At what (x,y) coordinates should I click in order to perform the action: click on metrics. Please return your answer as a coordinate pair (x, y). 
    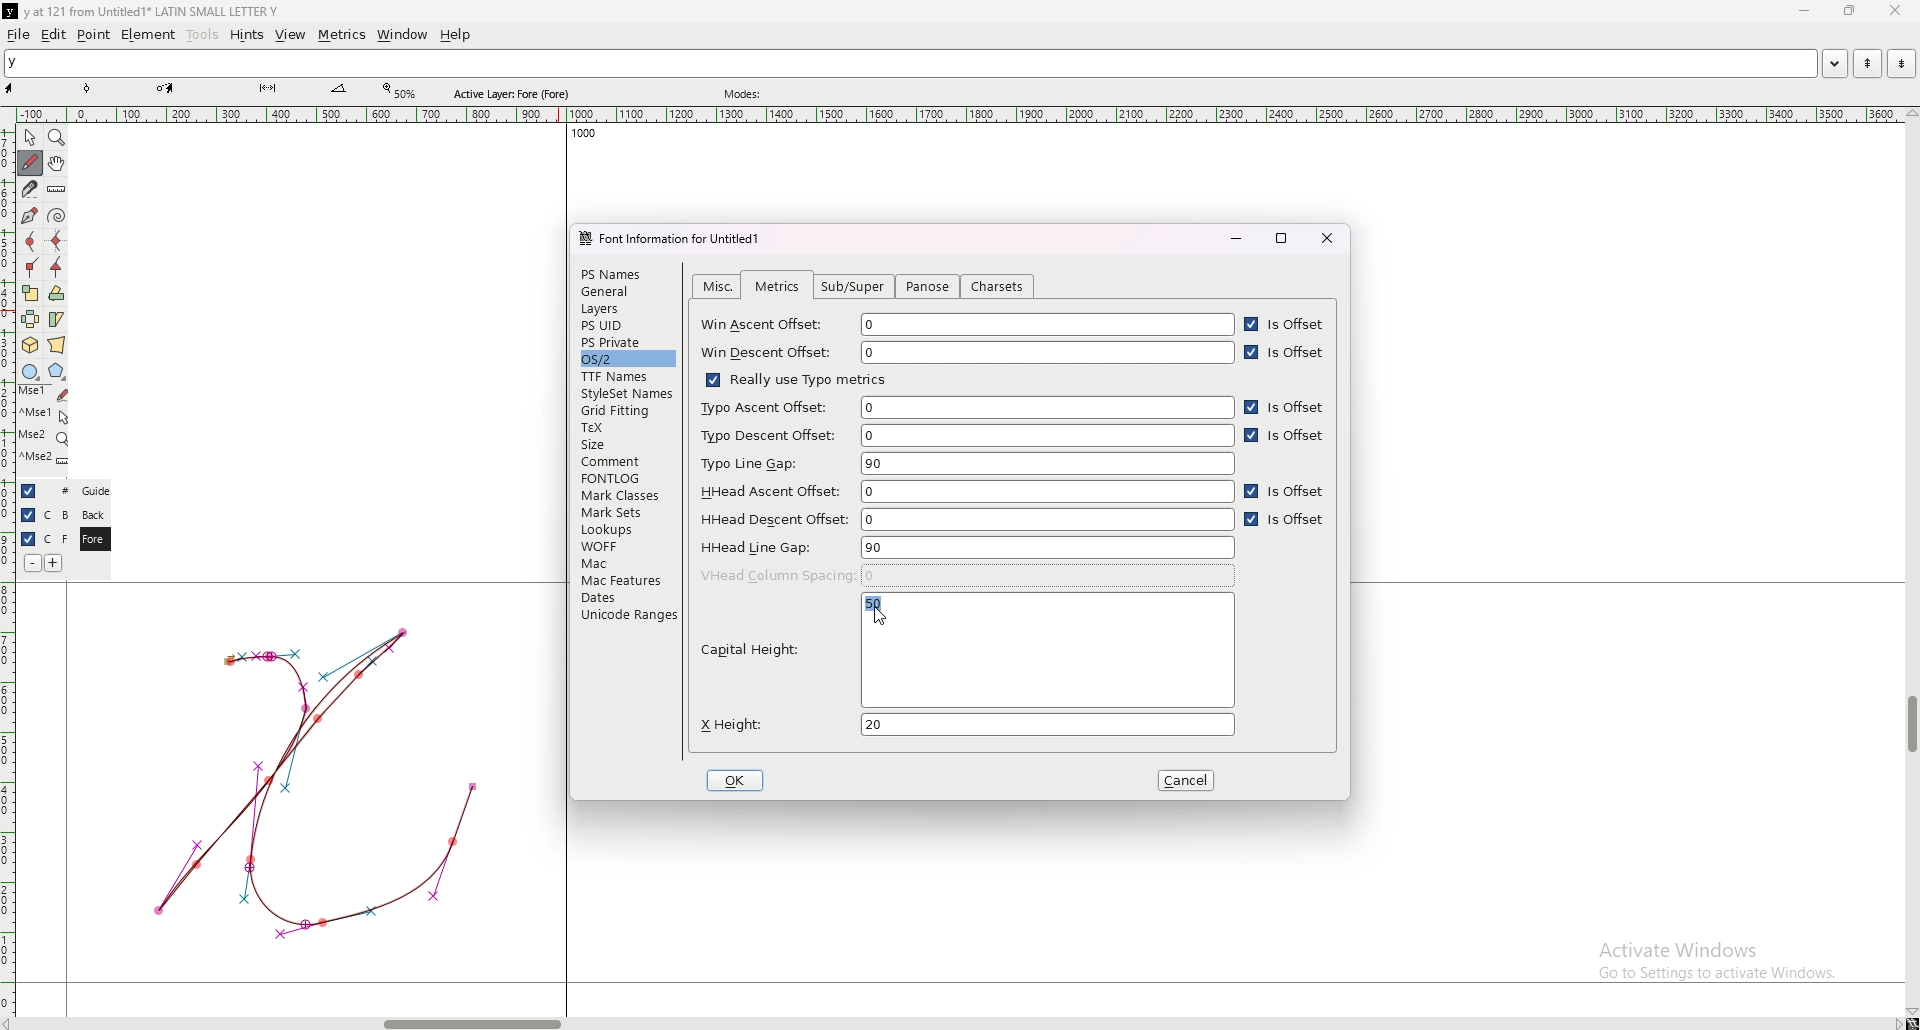
    Looking at the image, I should click on (777, 287).